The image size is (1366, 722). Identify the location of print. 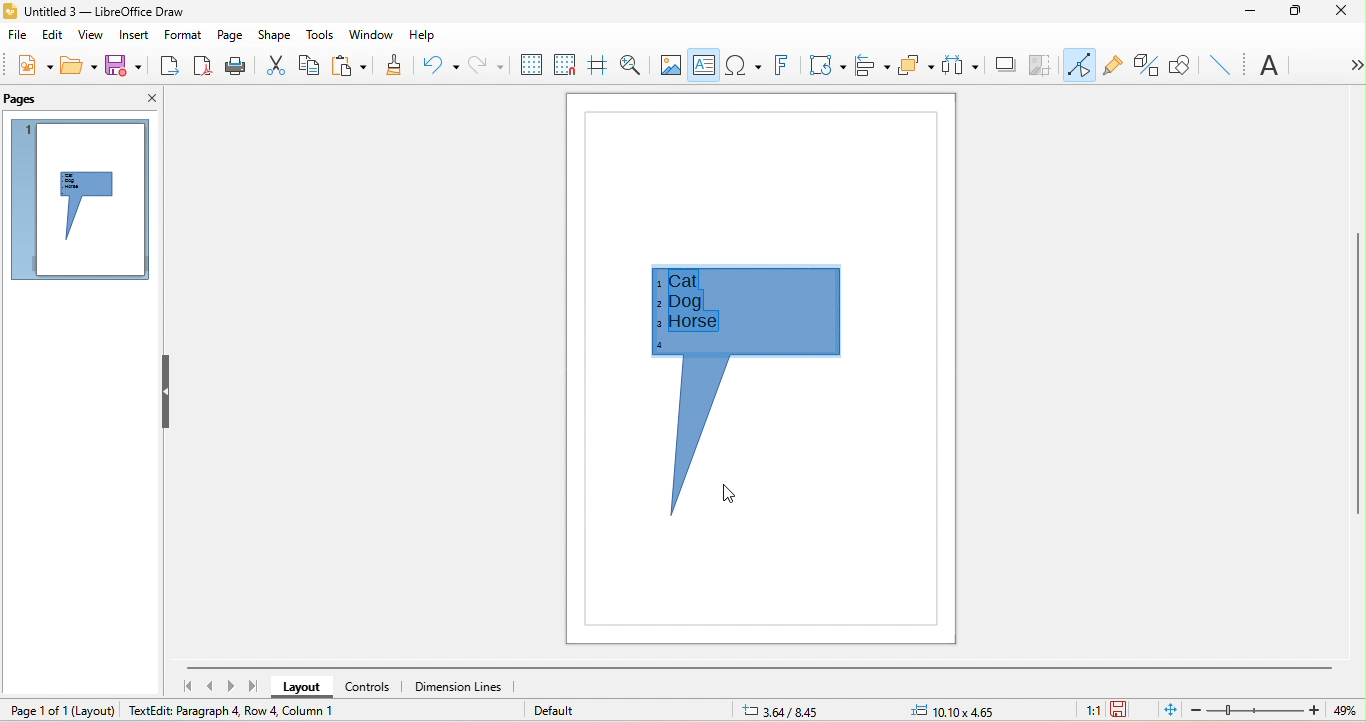
(235, 68).